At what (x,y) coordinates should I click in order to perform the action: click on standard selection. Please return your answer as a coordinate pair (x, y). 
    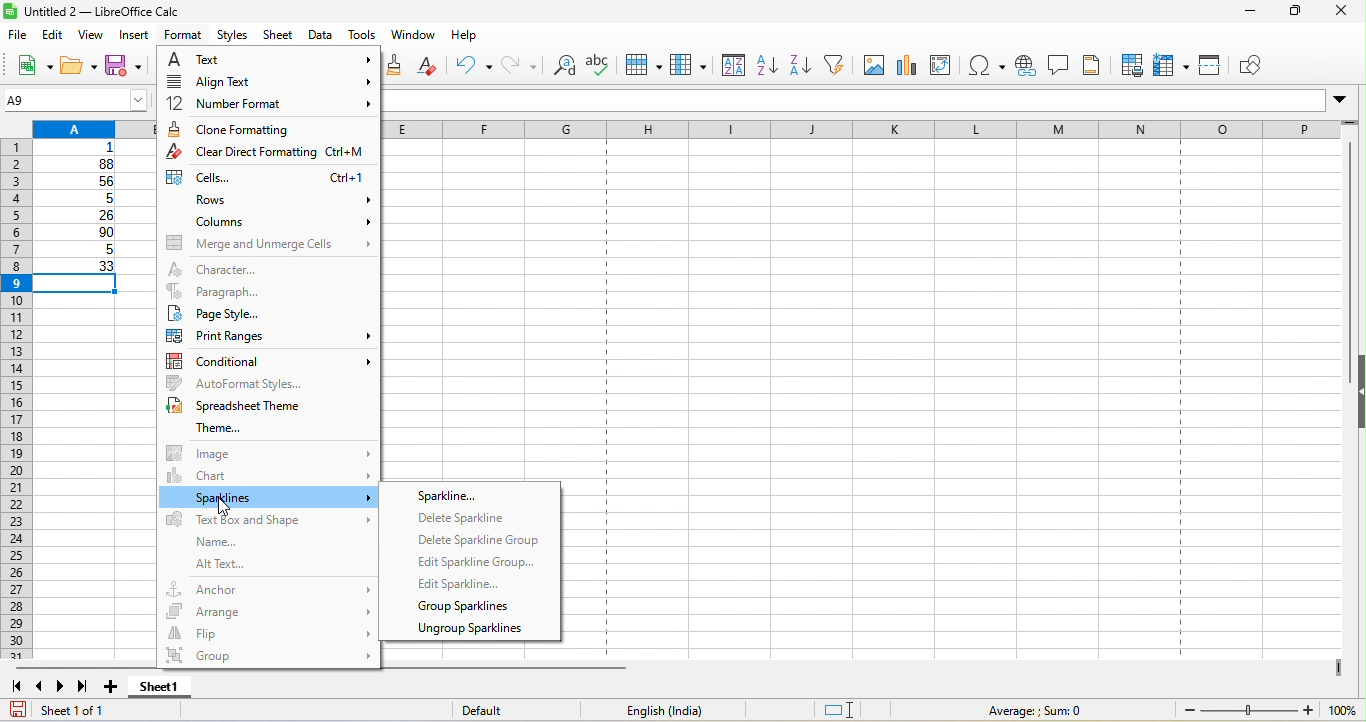
    Looking at the image, I should click on (853, 710).